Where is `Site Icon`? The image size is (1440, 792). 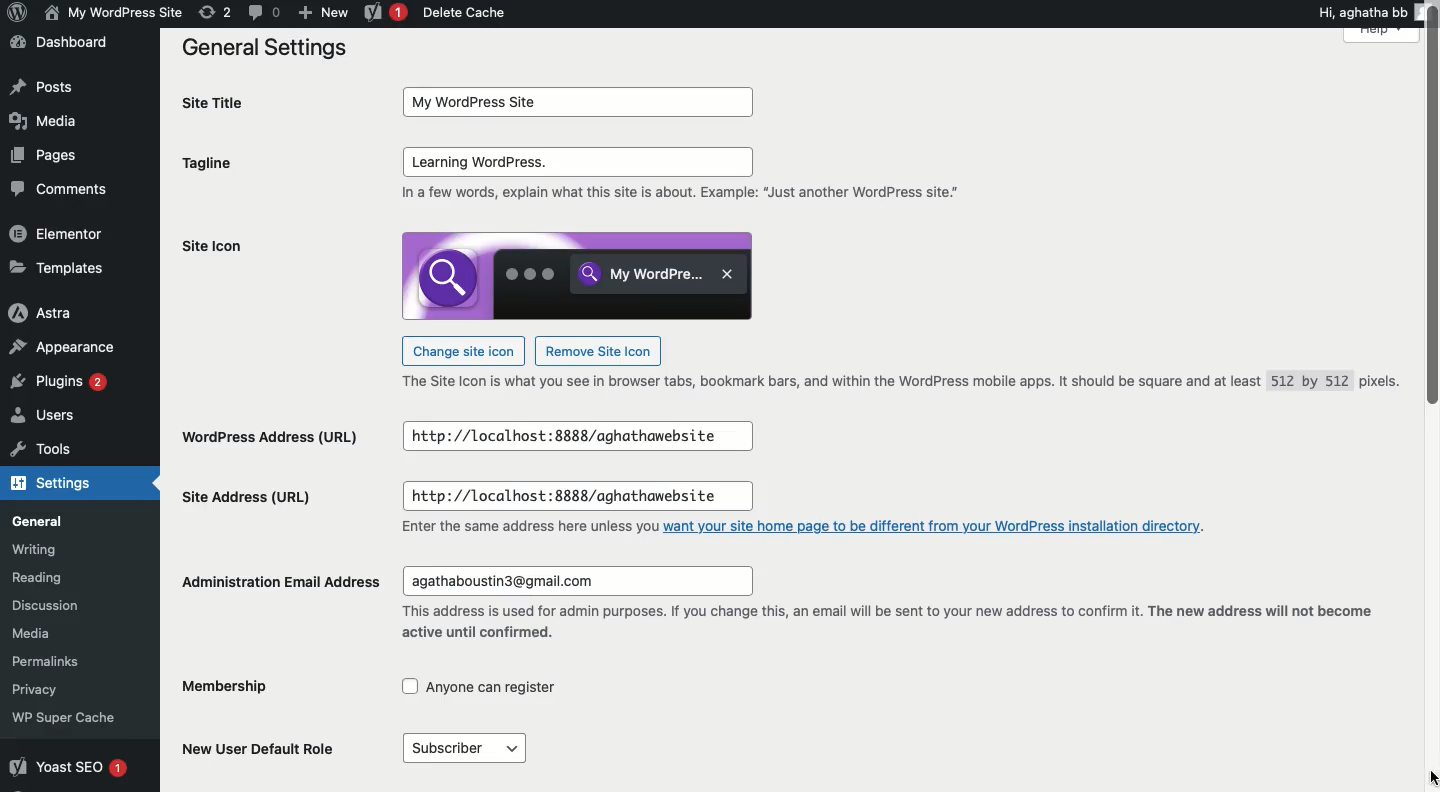 Site Icon is located at coordinates (580, 274).